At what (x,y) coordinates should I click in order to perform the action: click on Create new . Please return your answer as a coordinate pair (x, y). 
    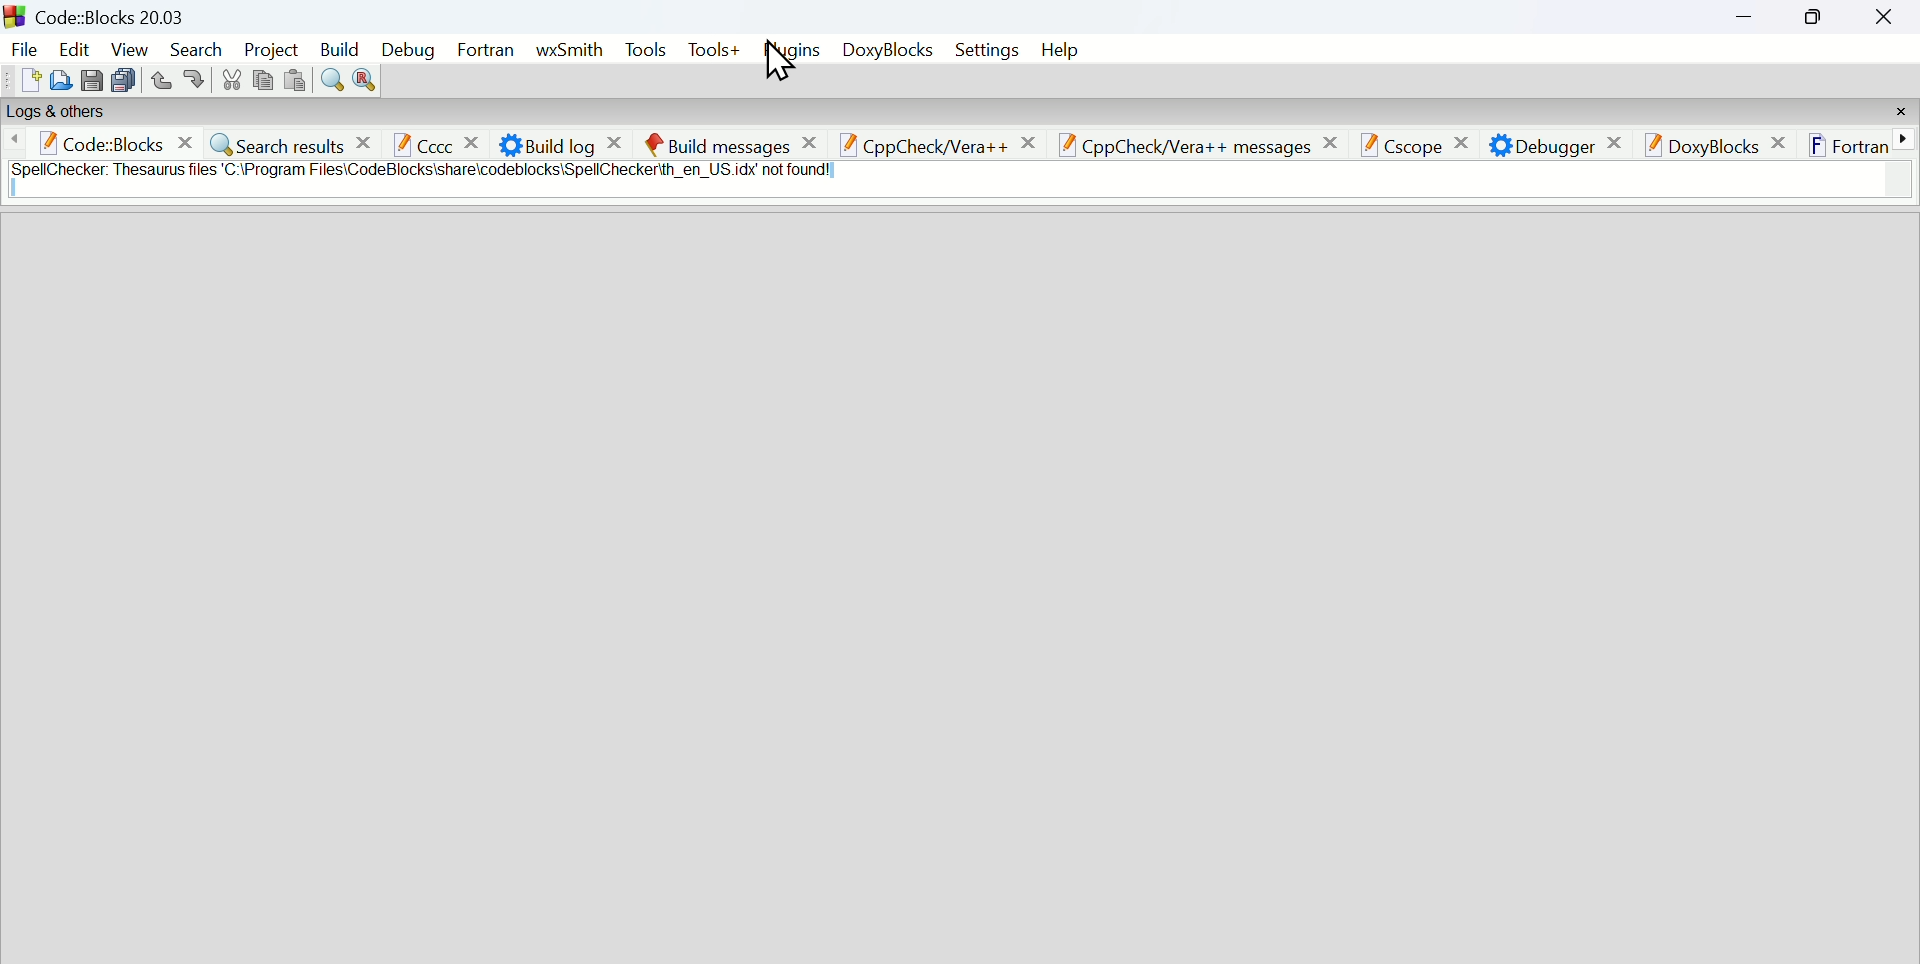
    Looking at the image, I should click on (31, 79).